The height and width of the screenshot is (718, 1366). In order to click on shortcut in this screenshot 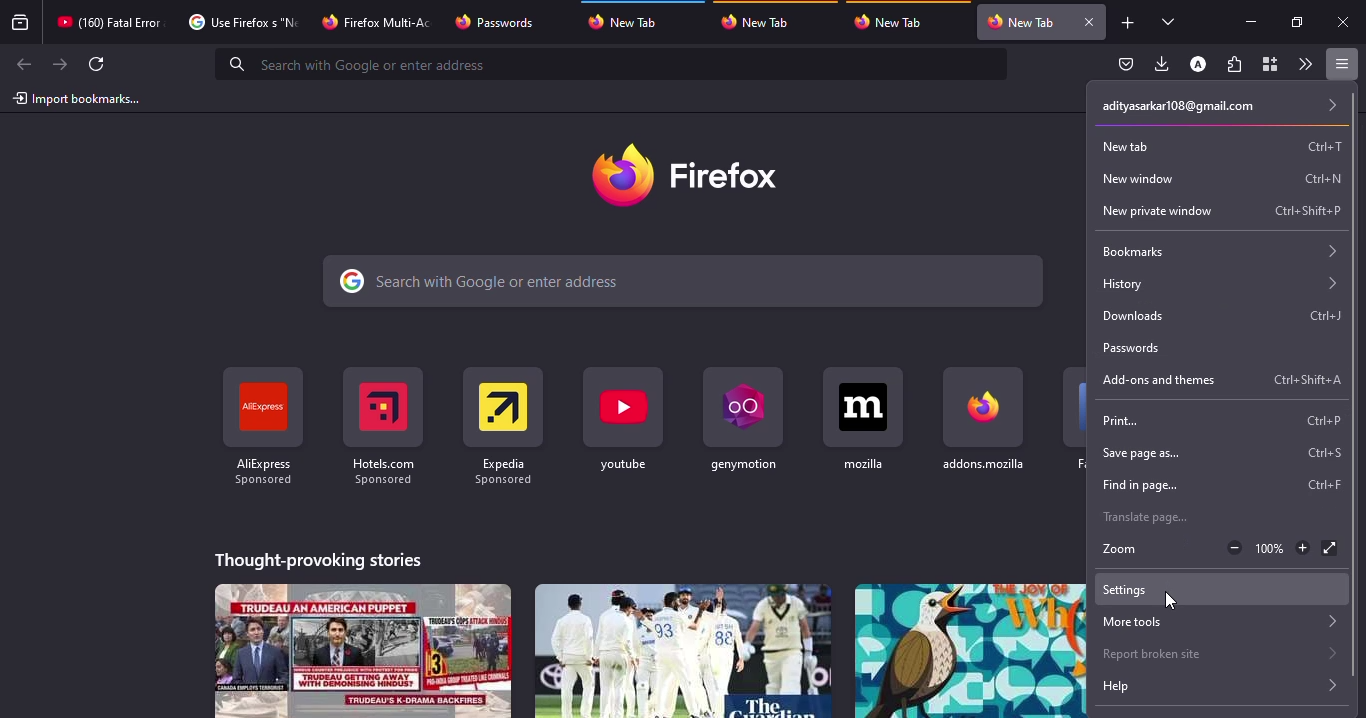, I will do `click(1323, 315)`.